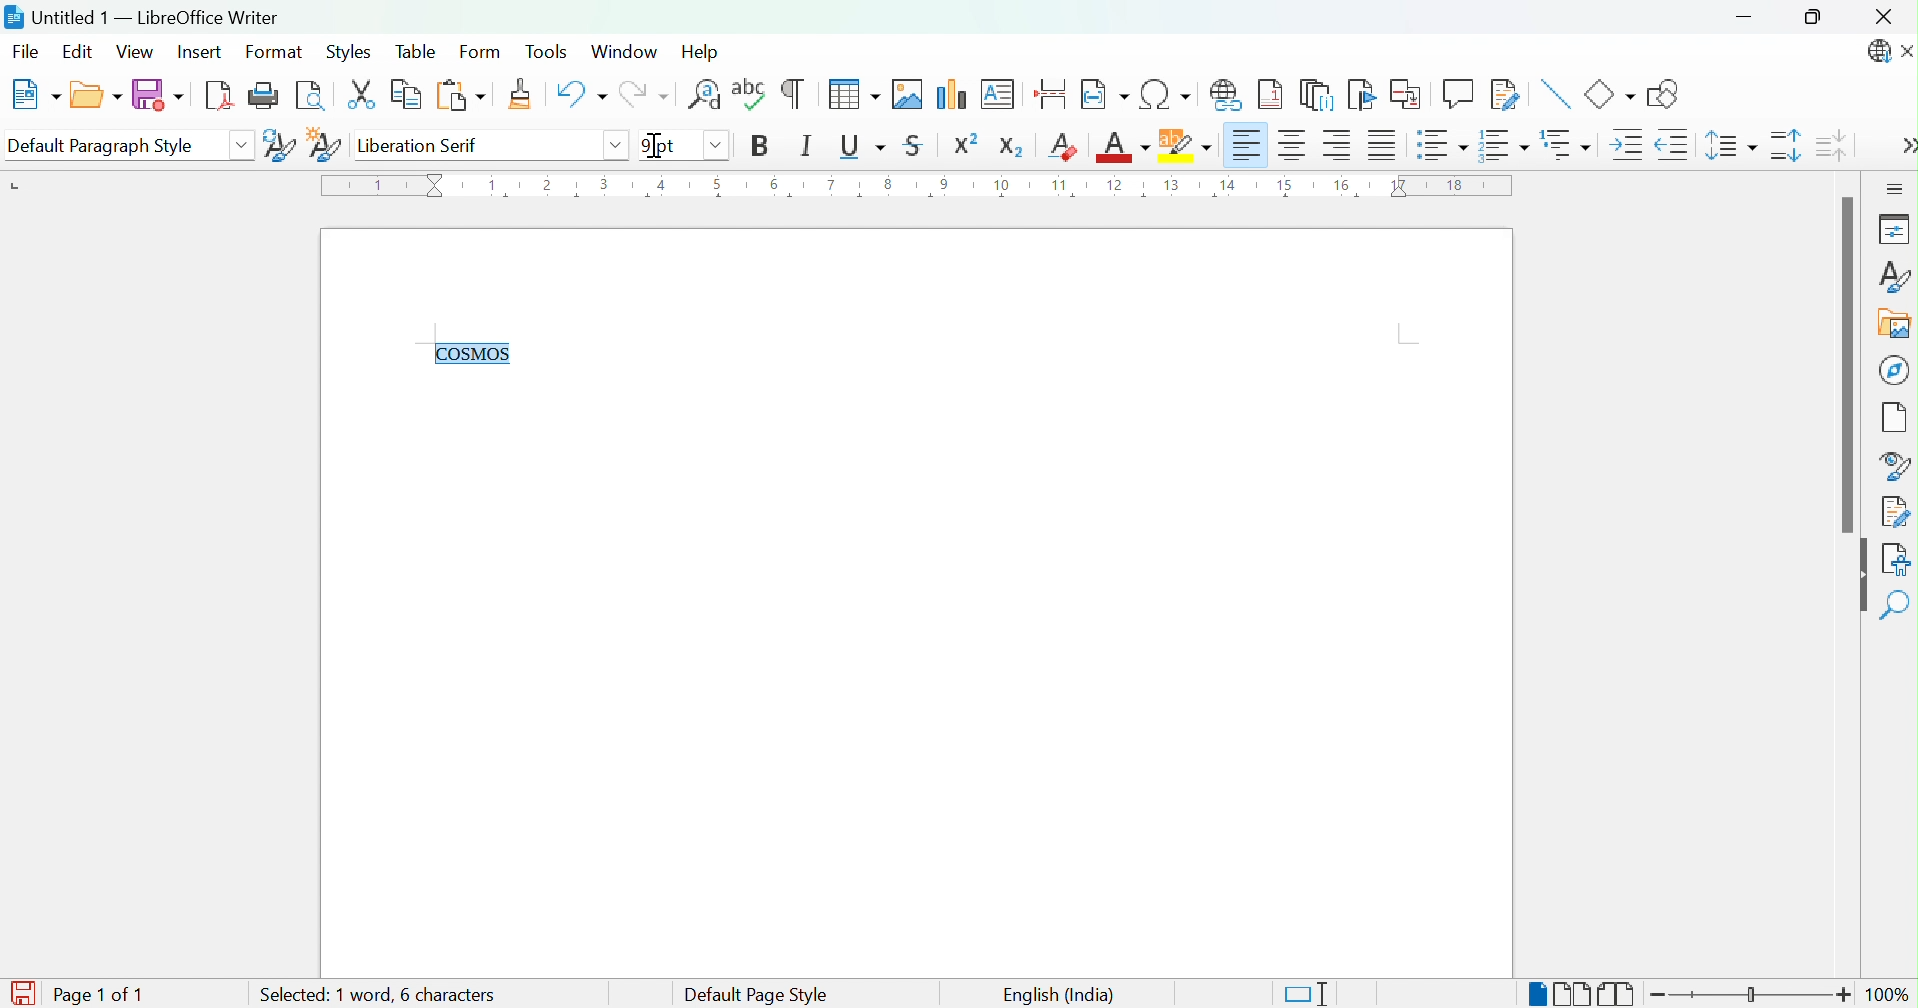 Image resolution: width=1918 pixels, height=1008 pixels. What do you see at coordinates (1012, 143) in the screenshot?
I see `Subscript` at bounding box center [1012, 143].